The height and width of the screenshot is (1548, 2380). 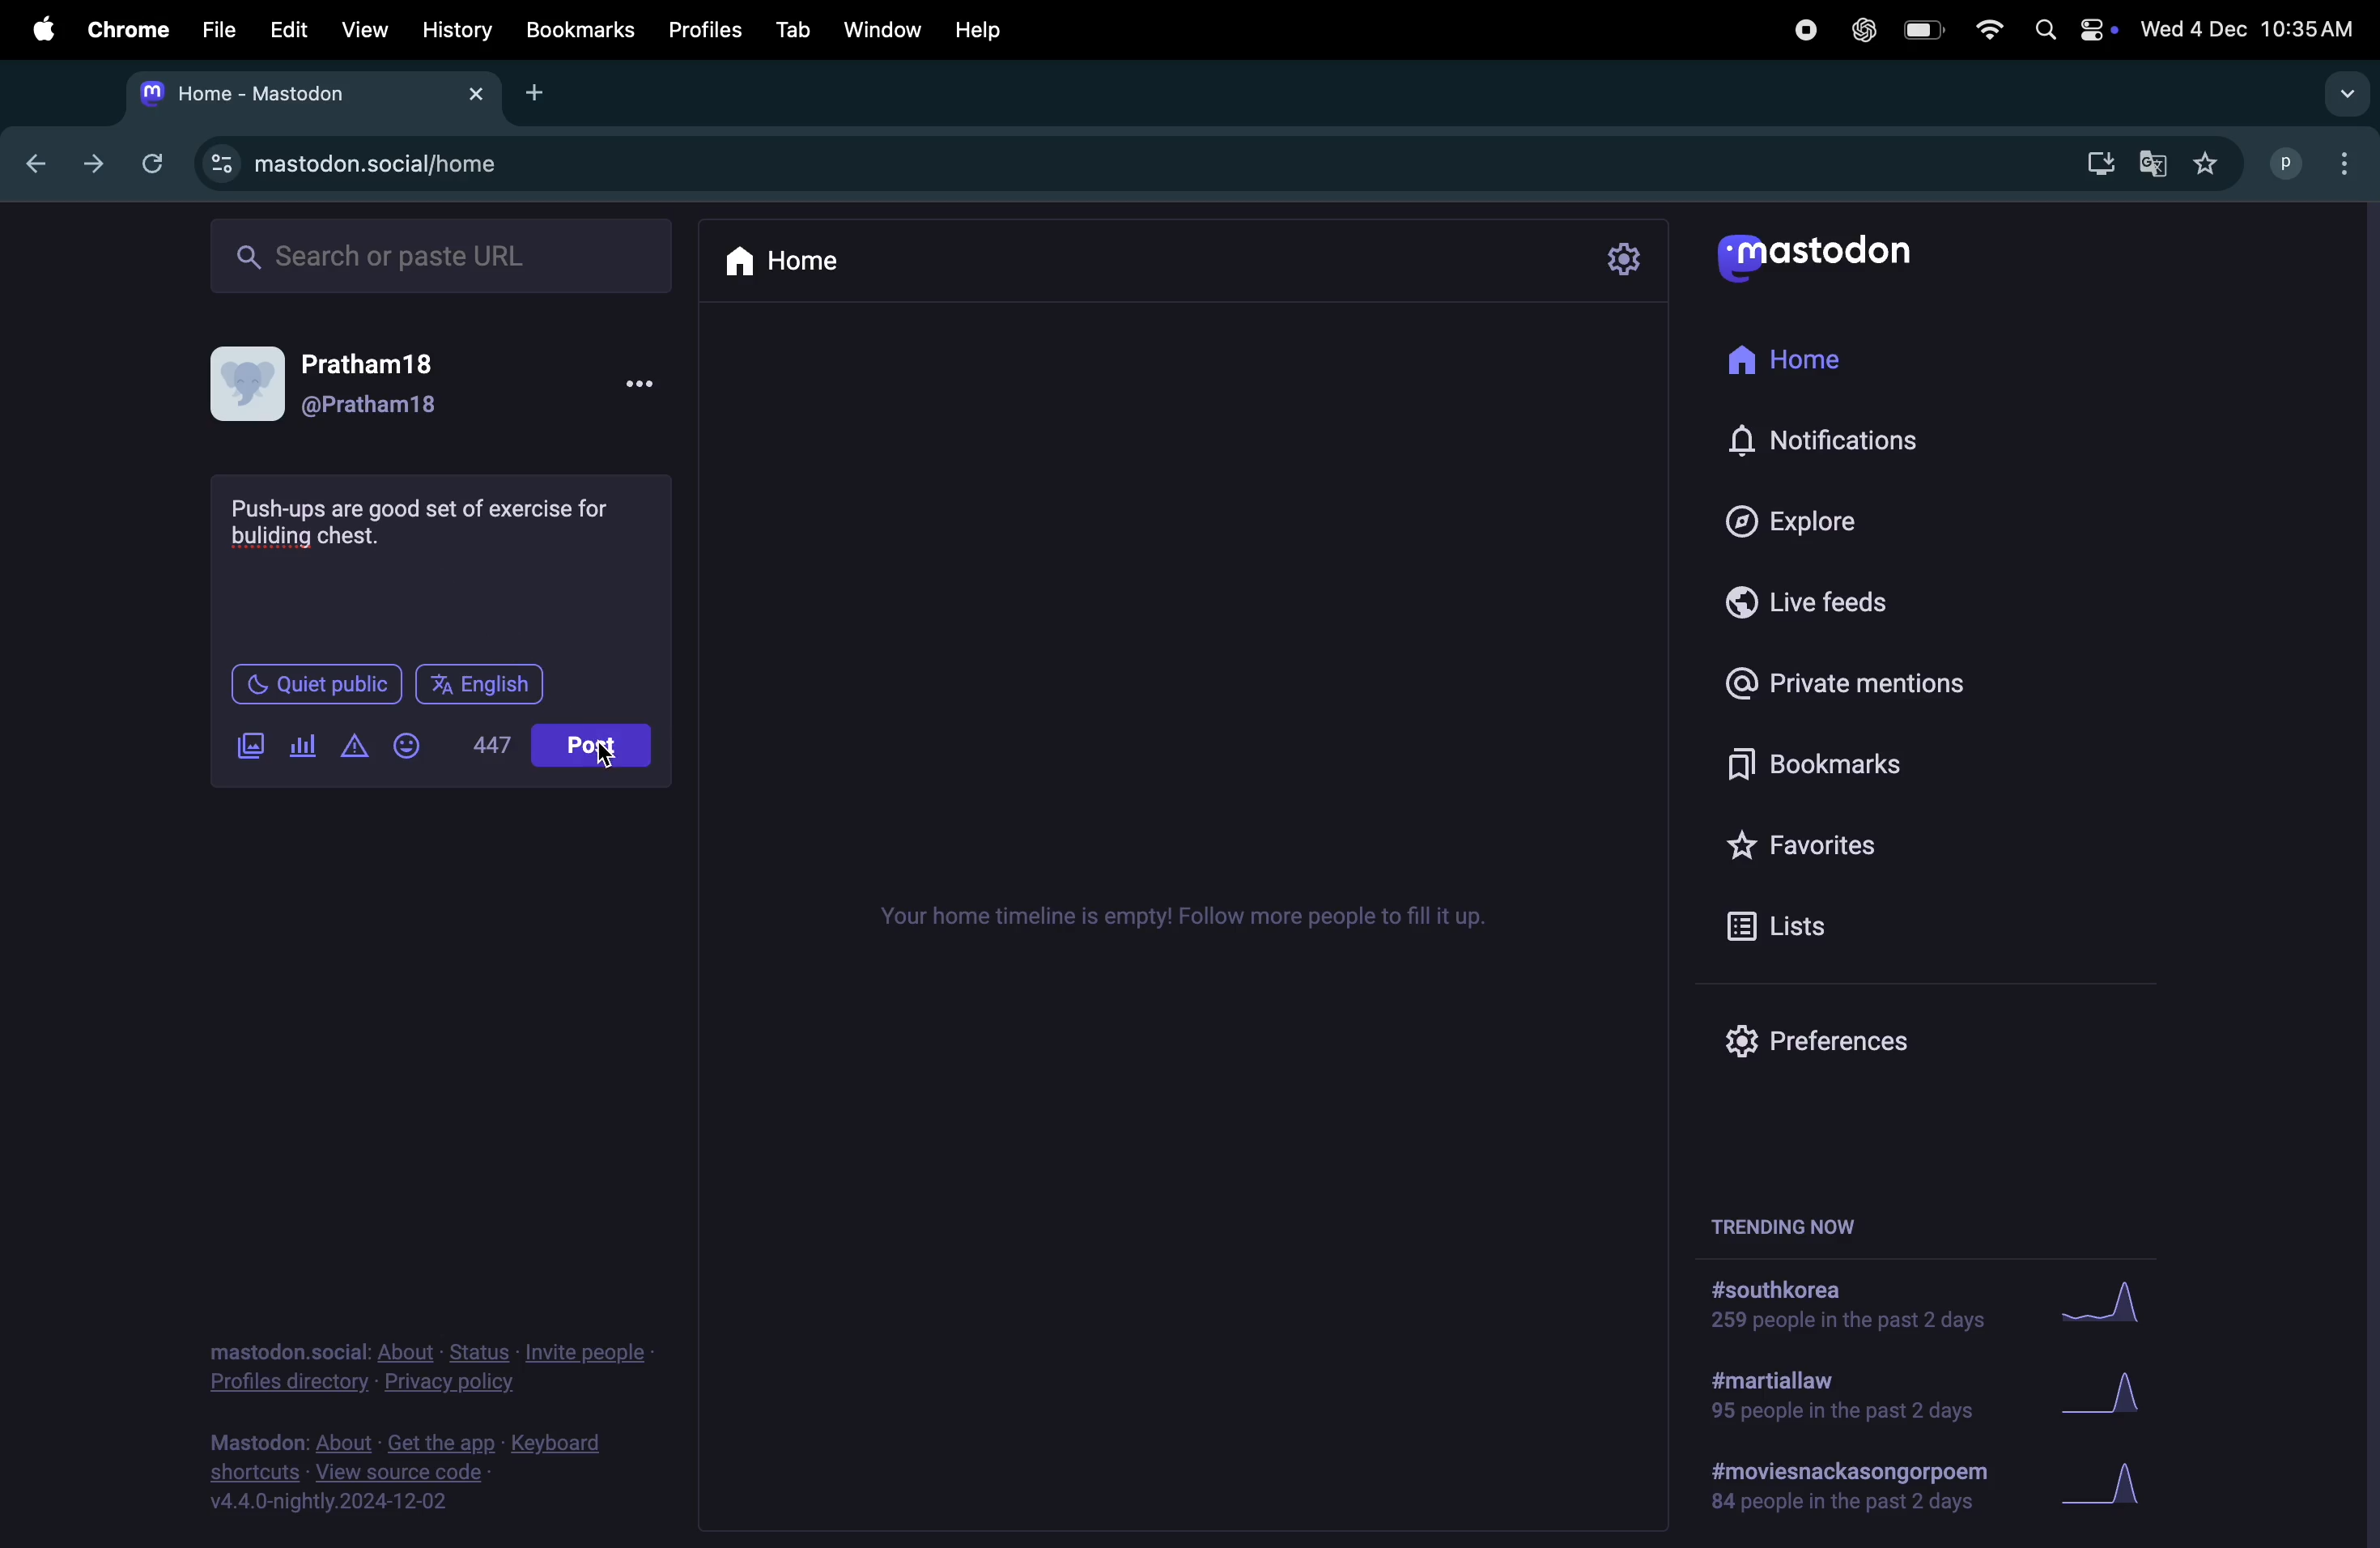 I want to click on Favourites, so click(x=1857, y=837).